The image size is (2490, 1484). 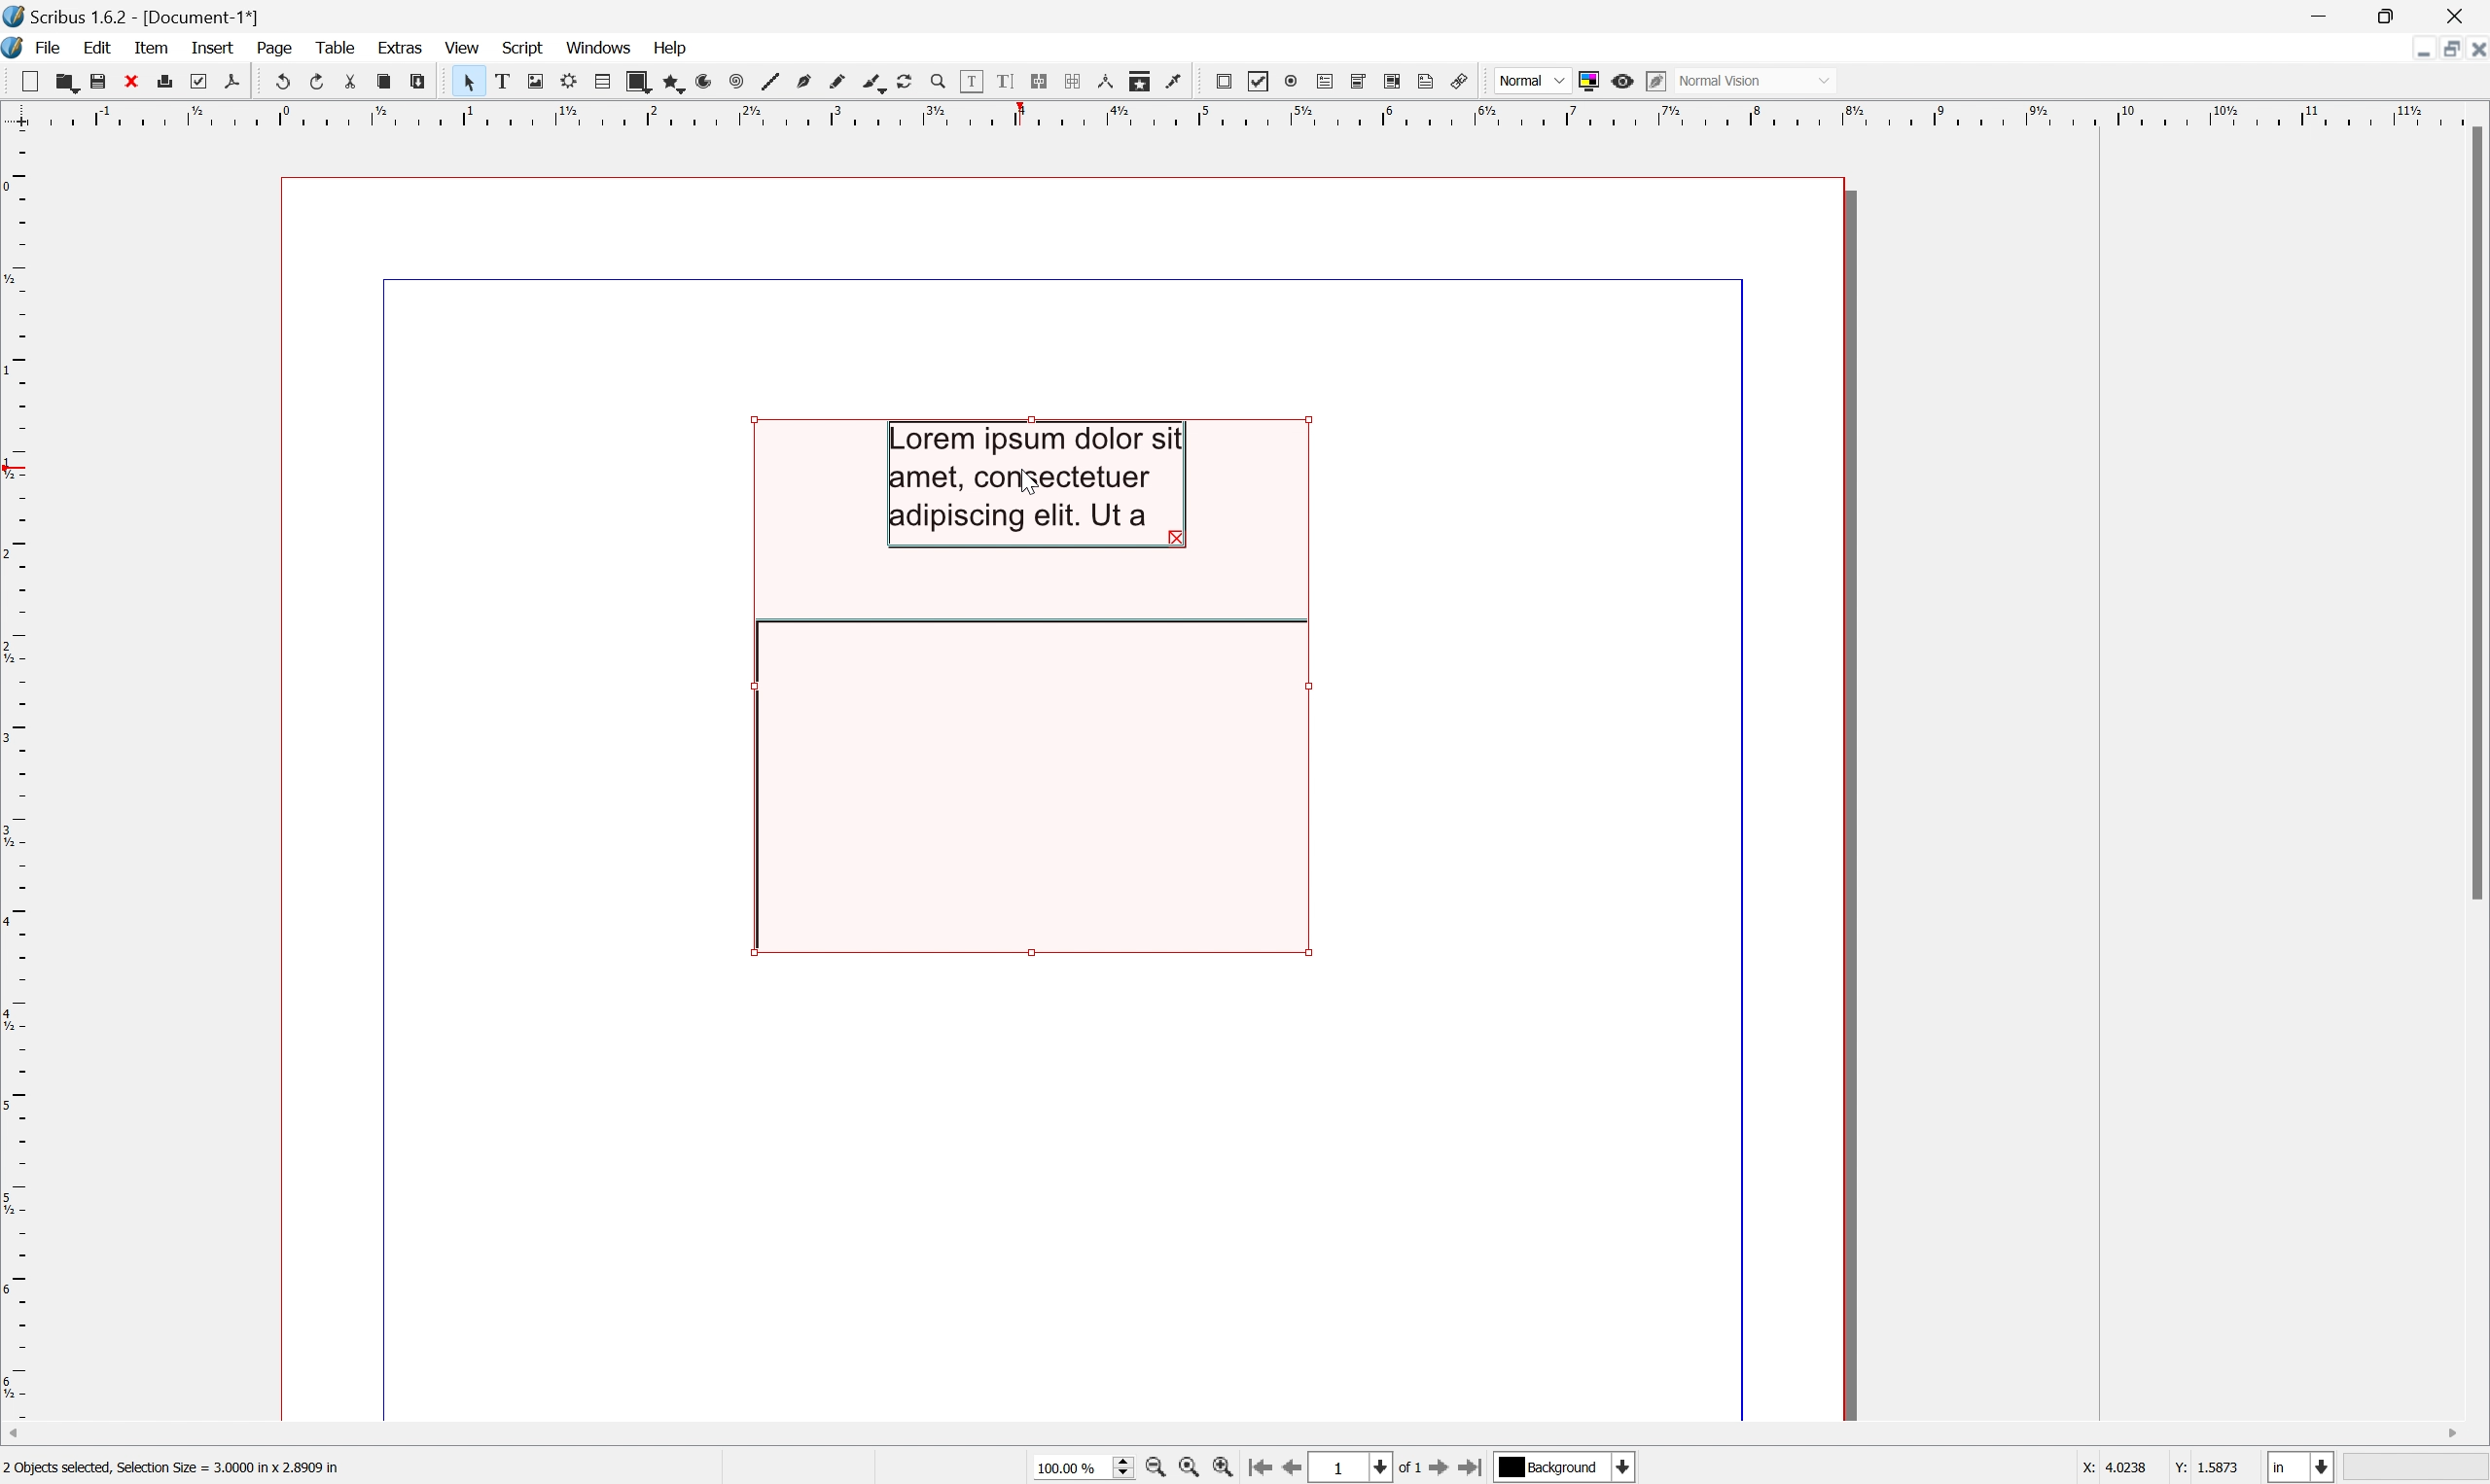 What do you see at coordinates (1236, 1437) in the screenshot?
I see `Scroll` at bounding box center [1236, 1437].